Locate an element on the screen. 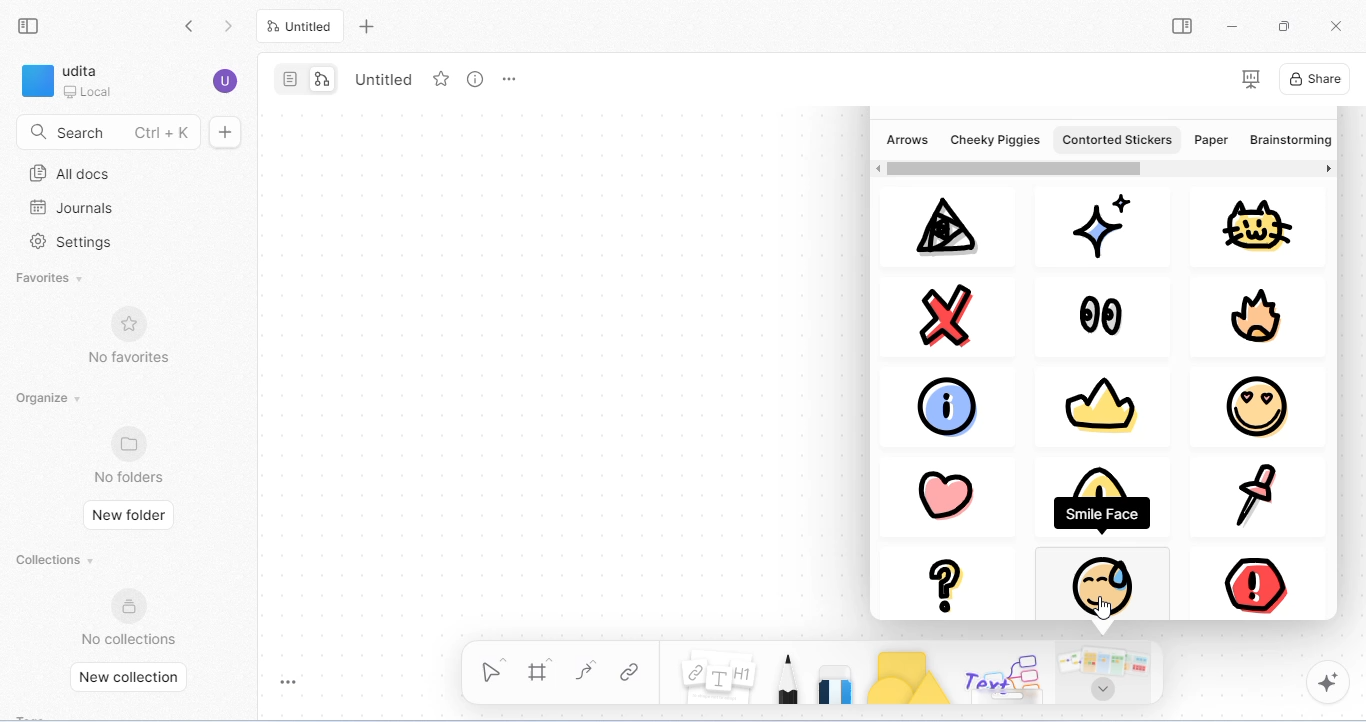  go forward is located at coordinates (228, 27).